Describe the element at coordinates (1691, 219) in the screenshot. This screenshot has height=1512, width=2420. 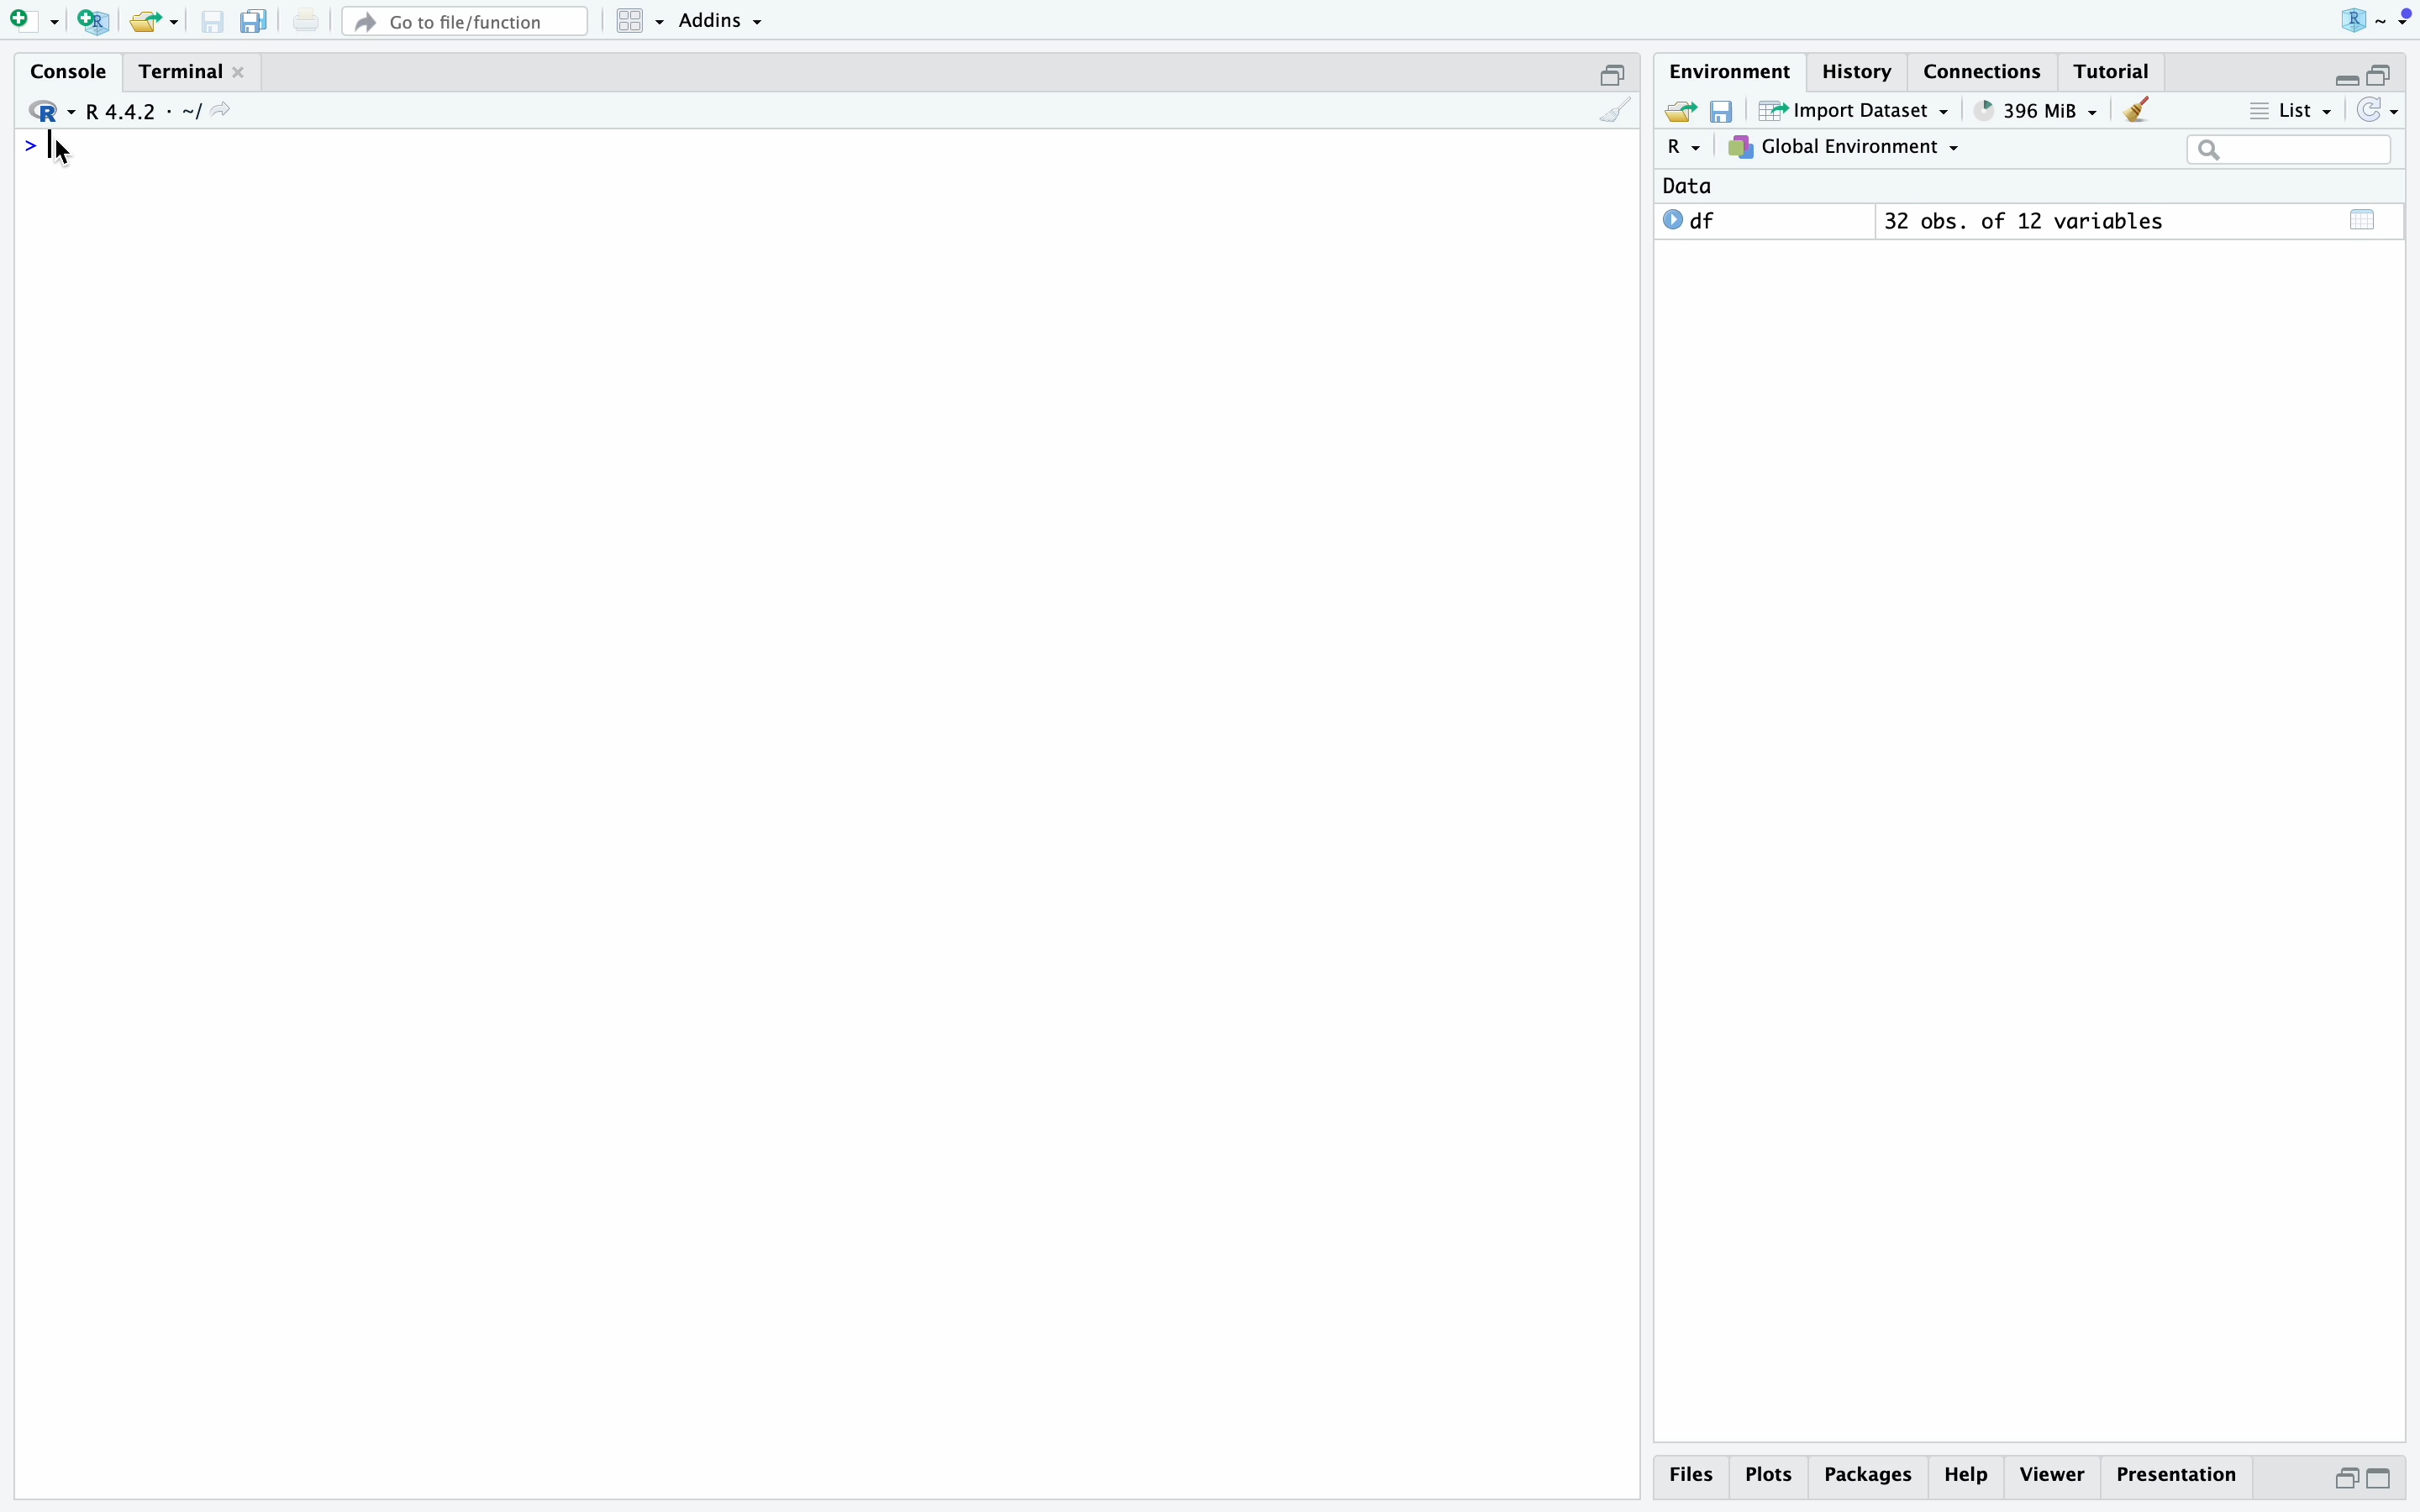
I see `df` at that location.